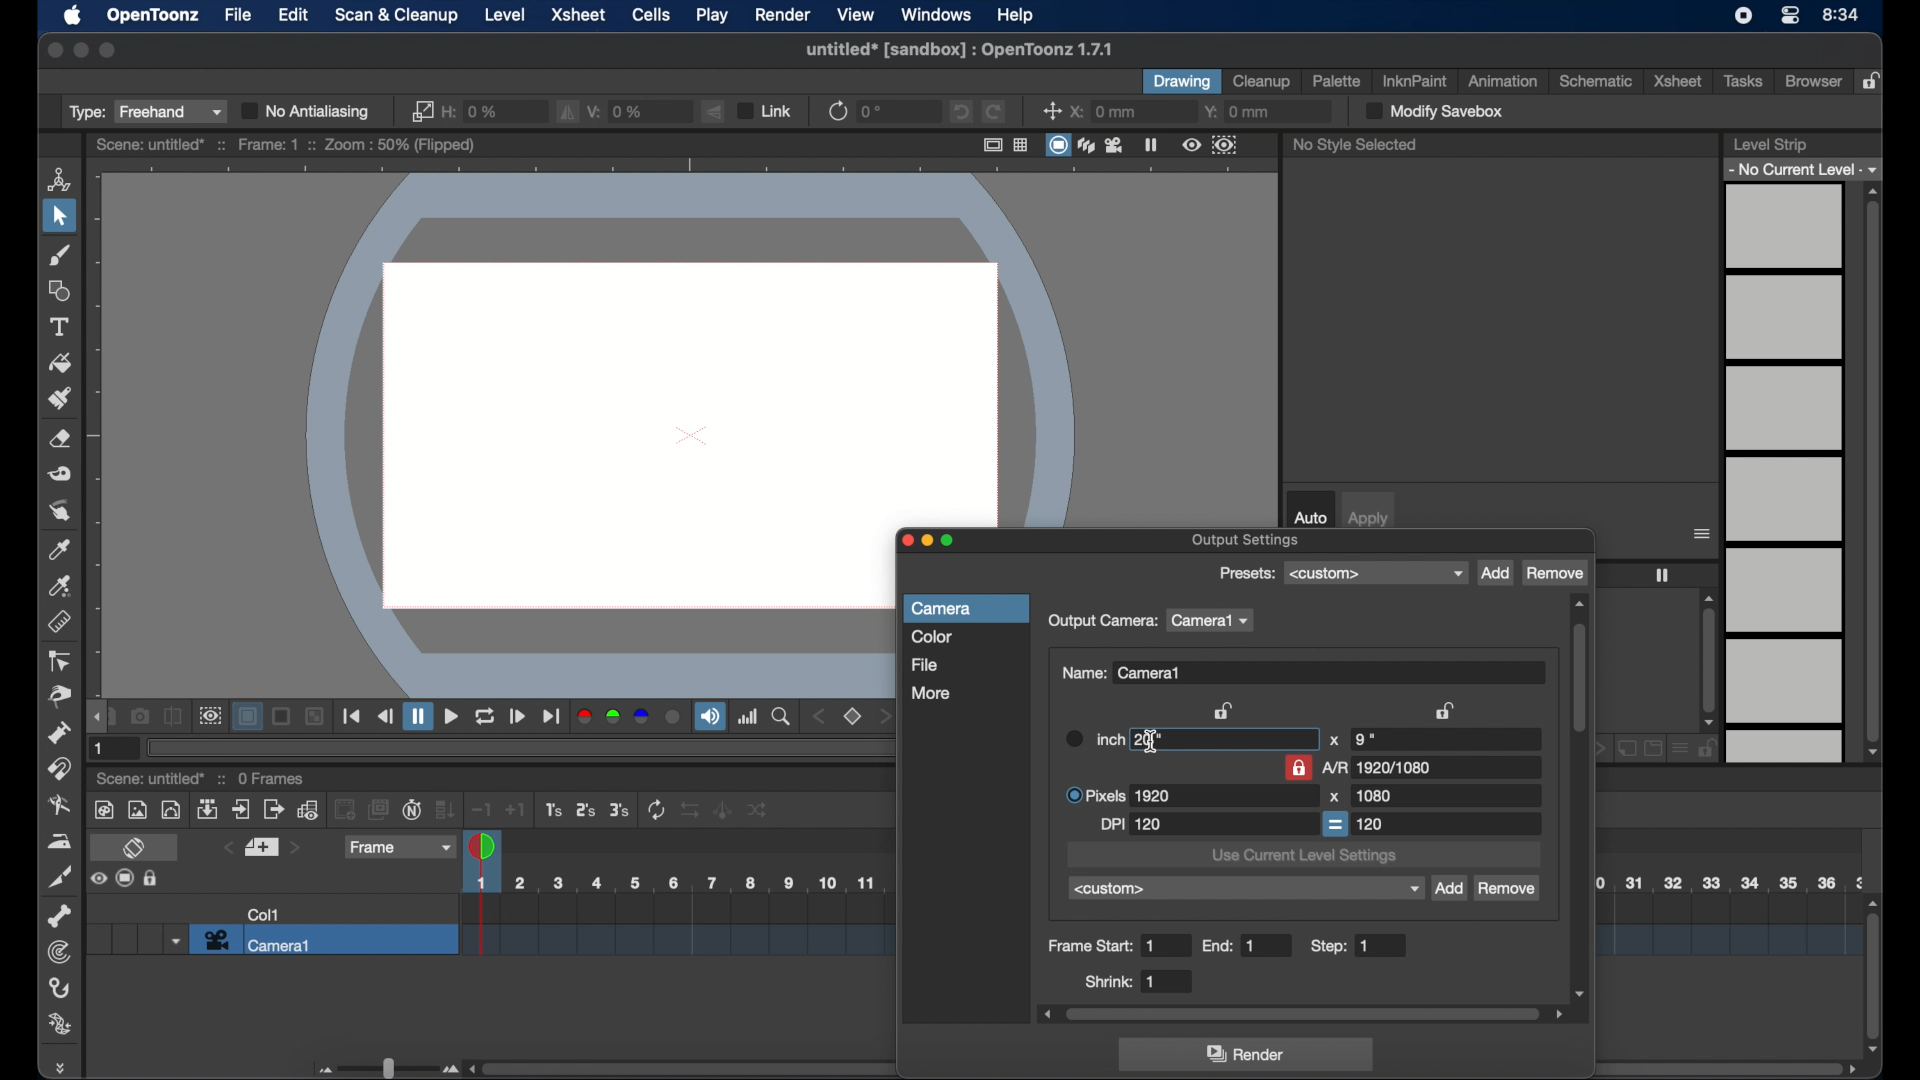 The width and height of the screenshot is (1920, 1080). What do you see at coordinates (324, 940) in the screenshot?
I see `camera 1` at bounding box center [324, 940].